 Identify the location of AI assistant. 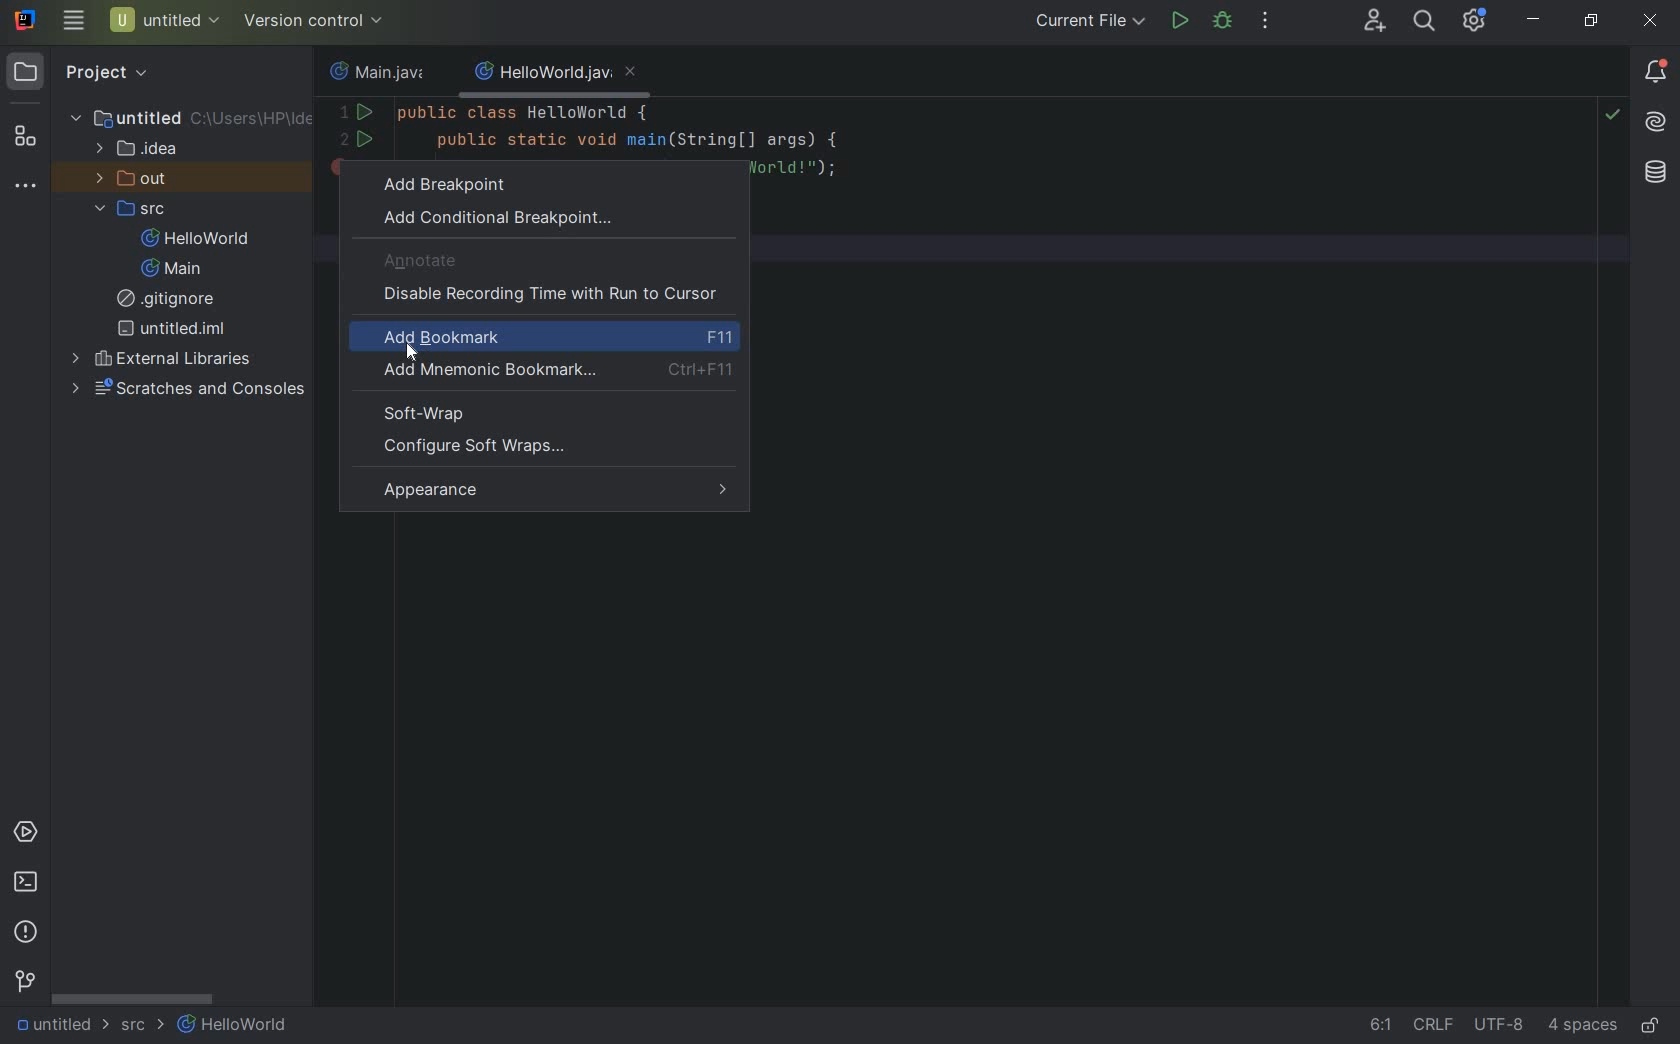
(1656, 125).